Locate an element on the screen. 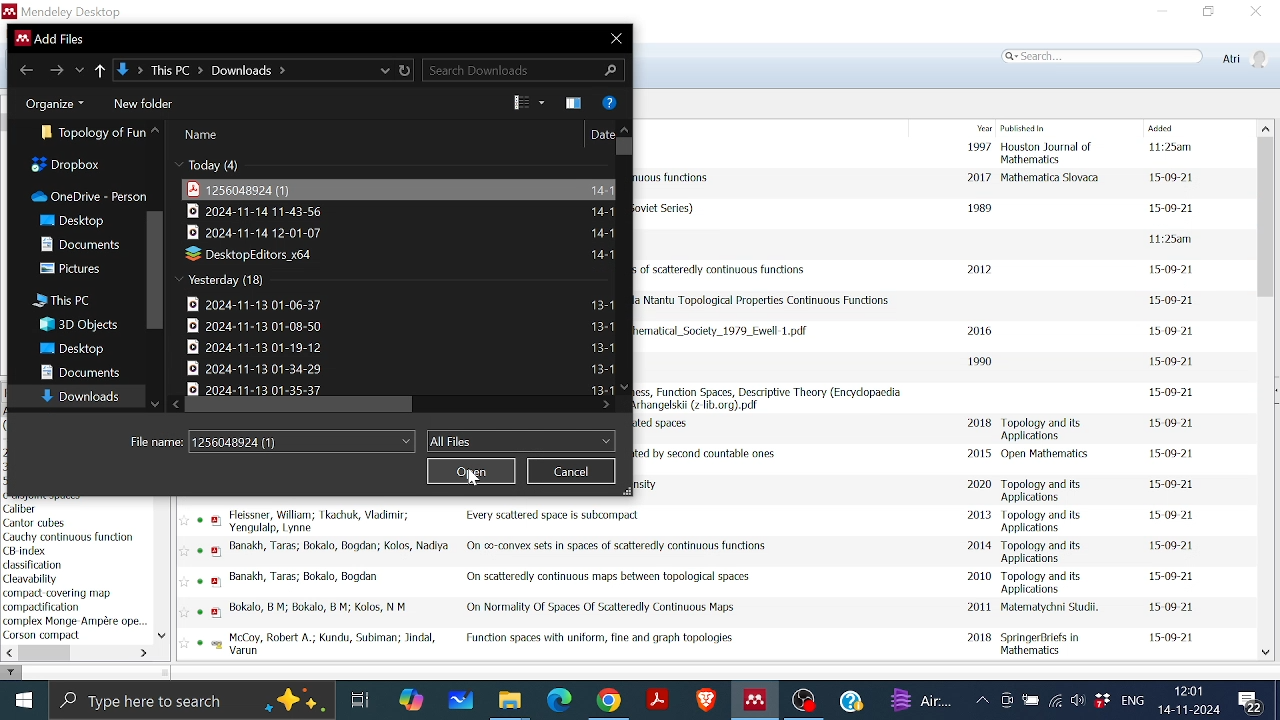 This screenshot has width=1280, height=720. keyword is located at coordinates (69, 538).